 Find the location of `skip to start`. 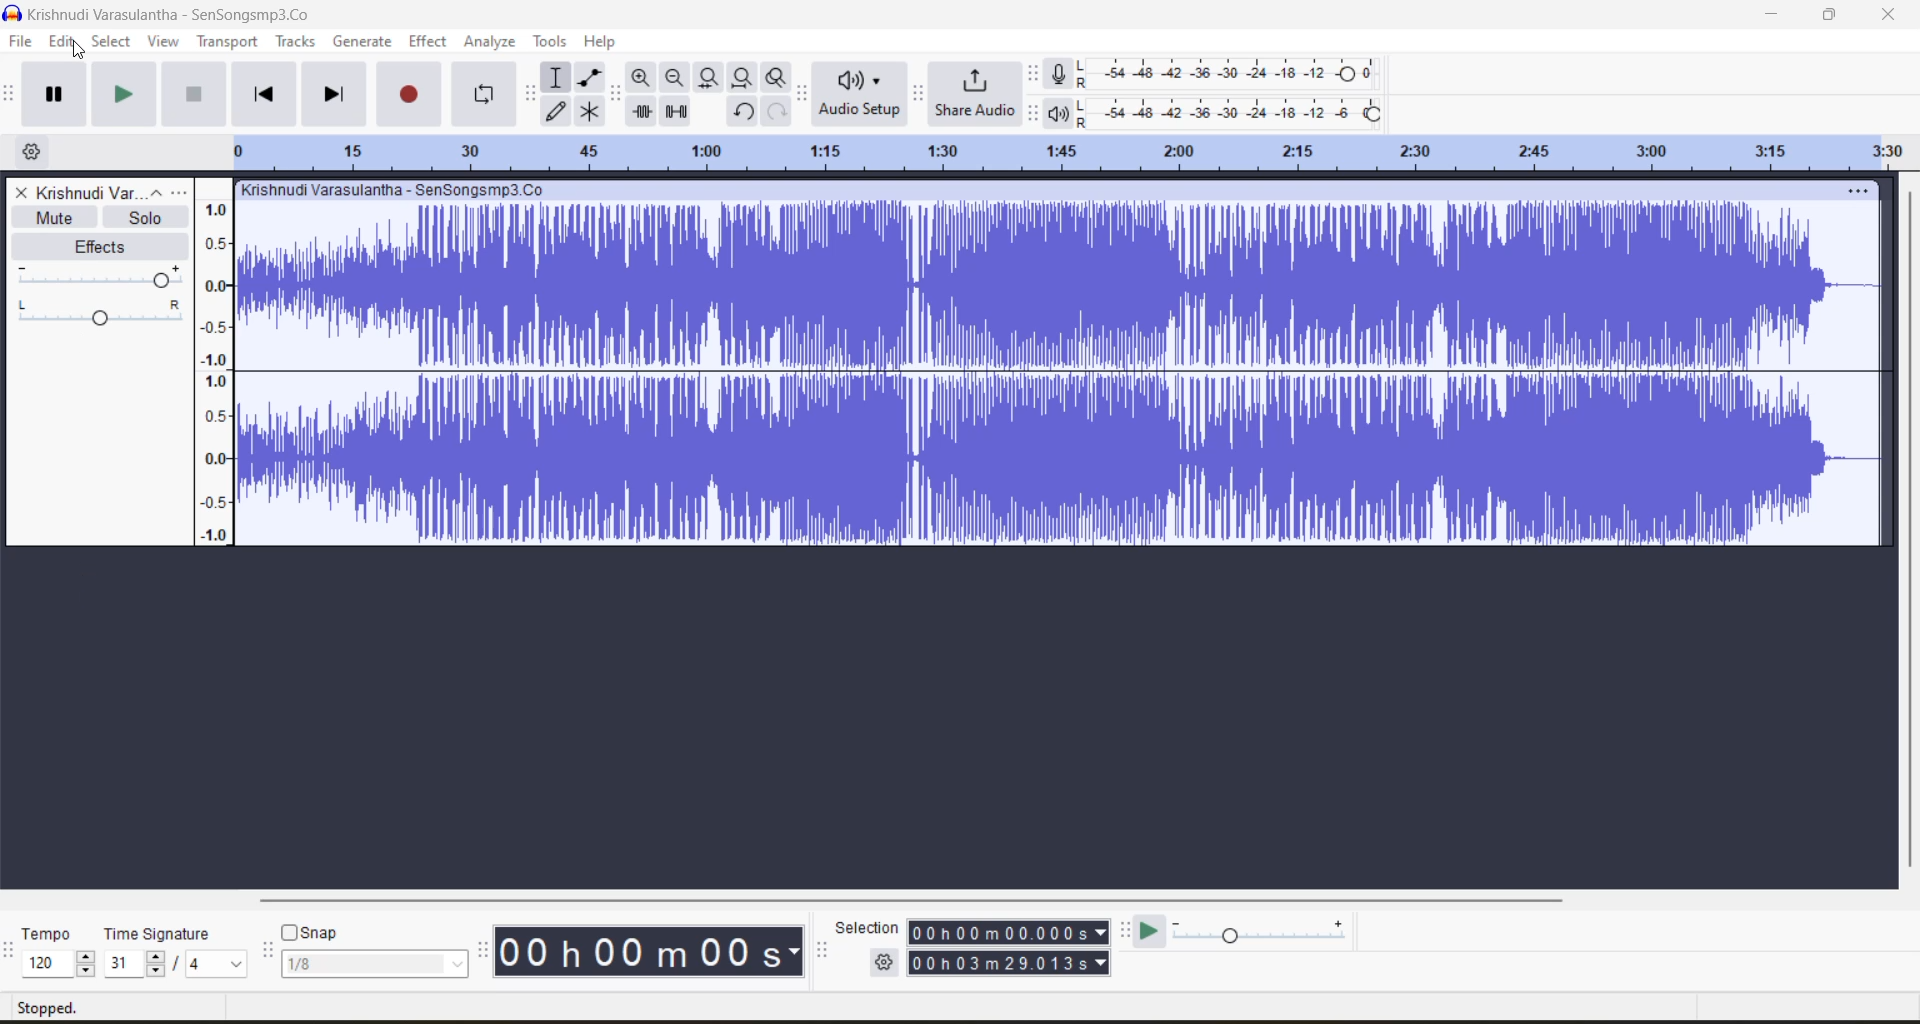

skip to start is located at coordinates (262, 93).